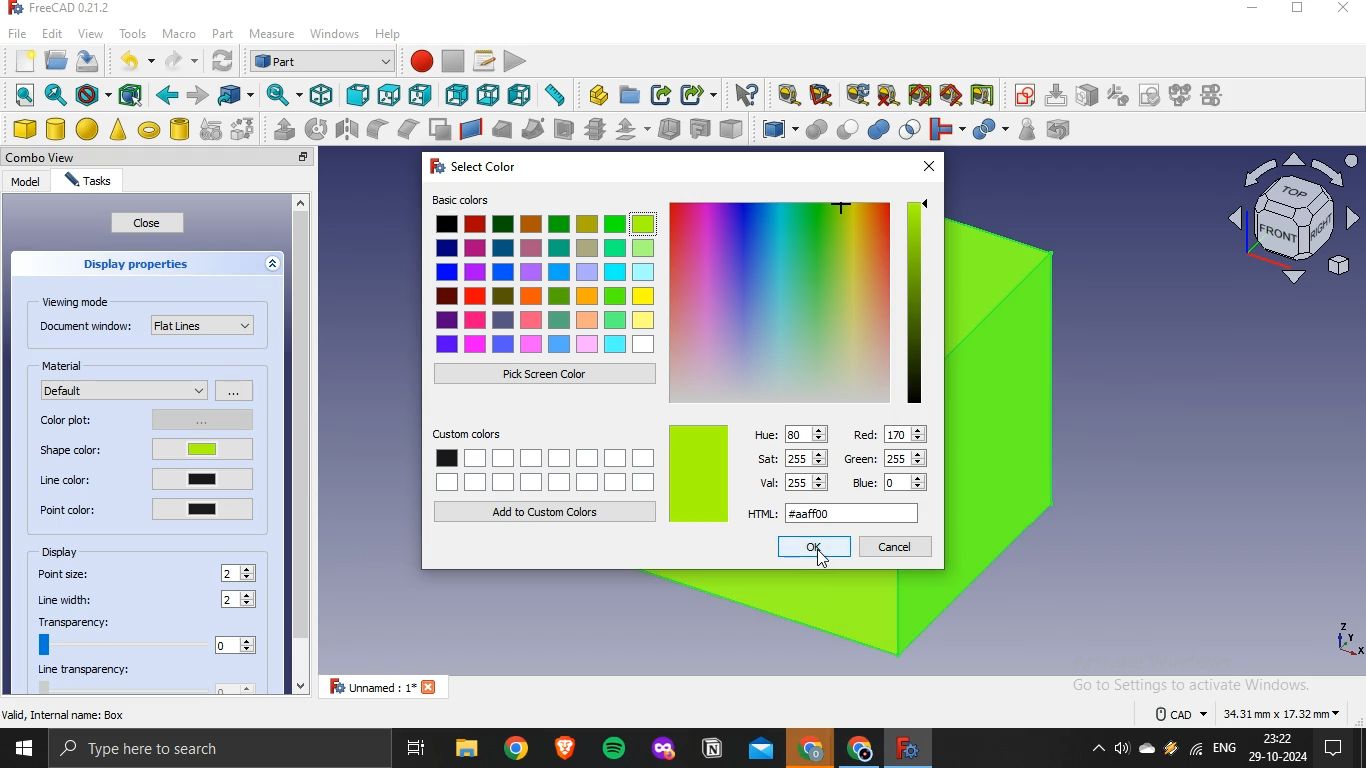 The image size is (1366, 768). Describe the element at coordinates (389, 33) in the screenshot. I see `help` at that location.